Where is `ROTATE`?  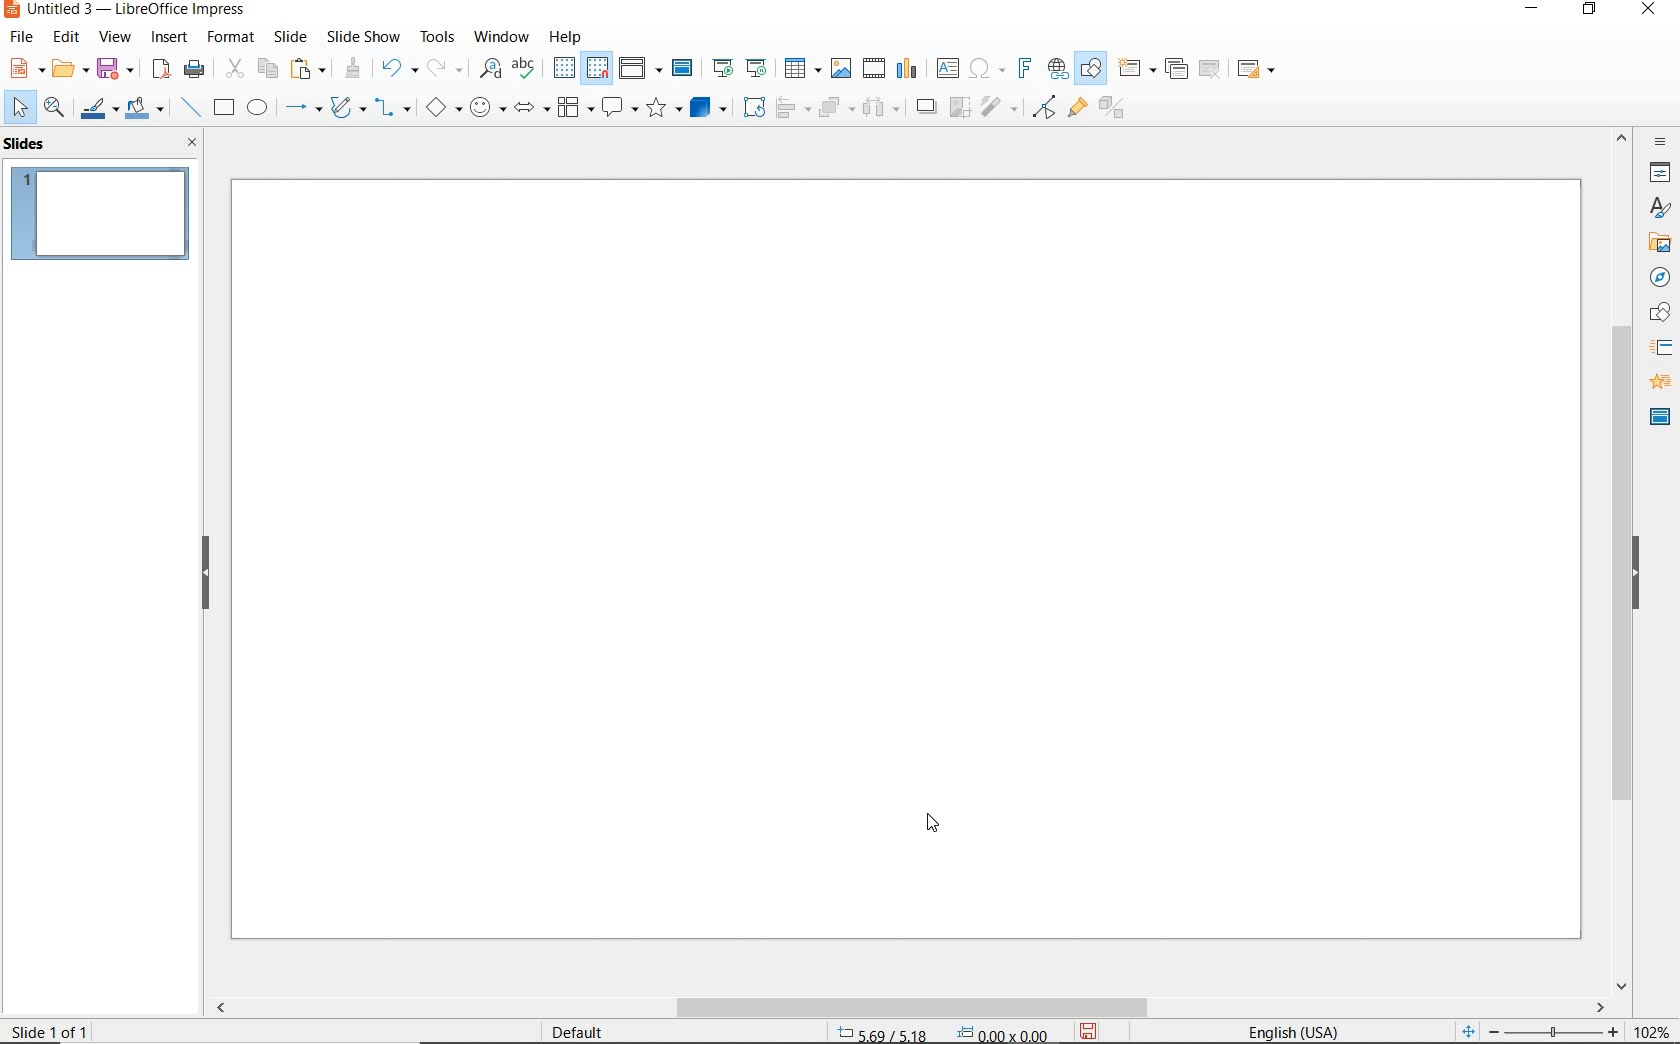
ROTATE is located at coordinates (756, 107).